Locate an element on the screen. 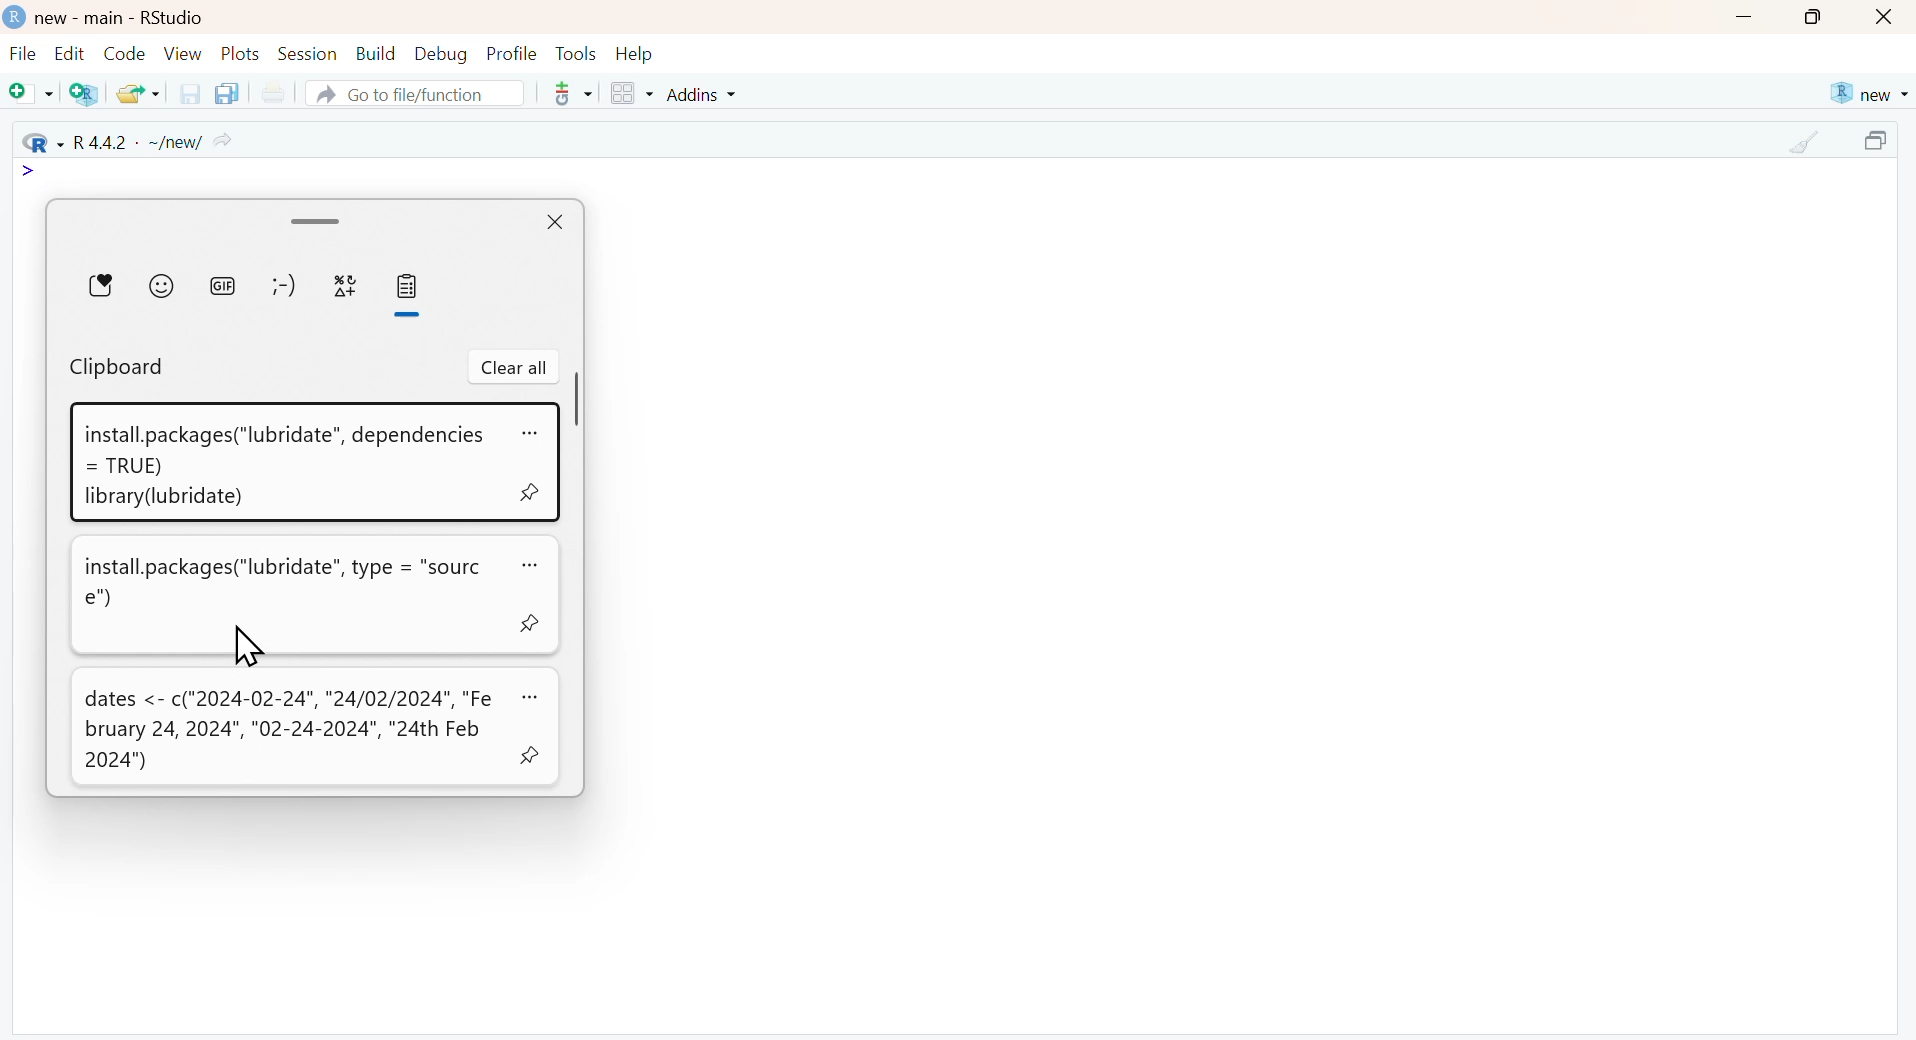  File is located at coordinates (23, 56).